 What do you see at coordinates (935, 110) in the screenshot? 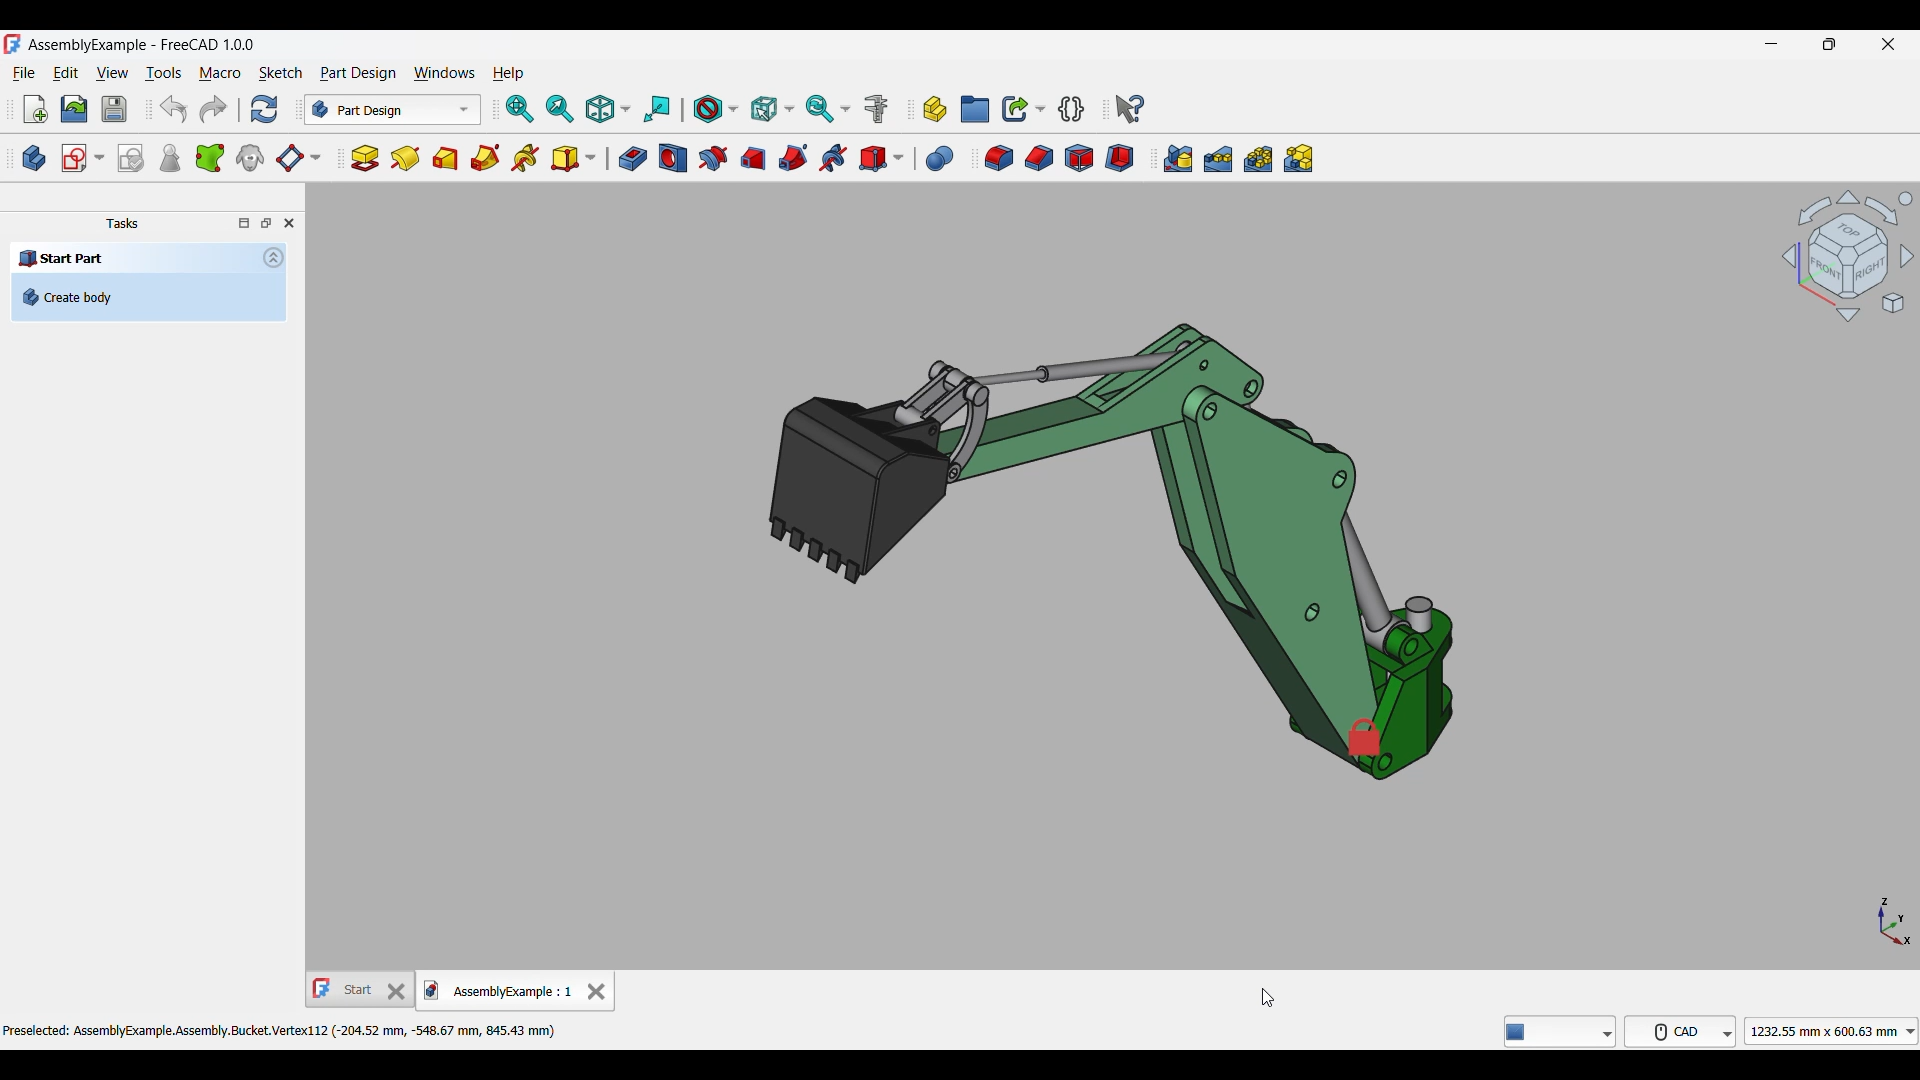
I see `Create part` at bounding box center [935, 110].